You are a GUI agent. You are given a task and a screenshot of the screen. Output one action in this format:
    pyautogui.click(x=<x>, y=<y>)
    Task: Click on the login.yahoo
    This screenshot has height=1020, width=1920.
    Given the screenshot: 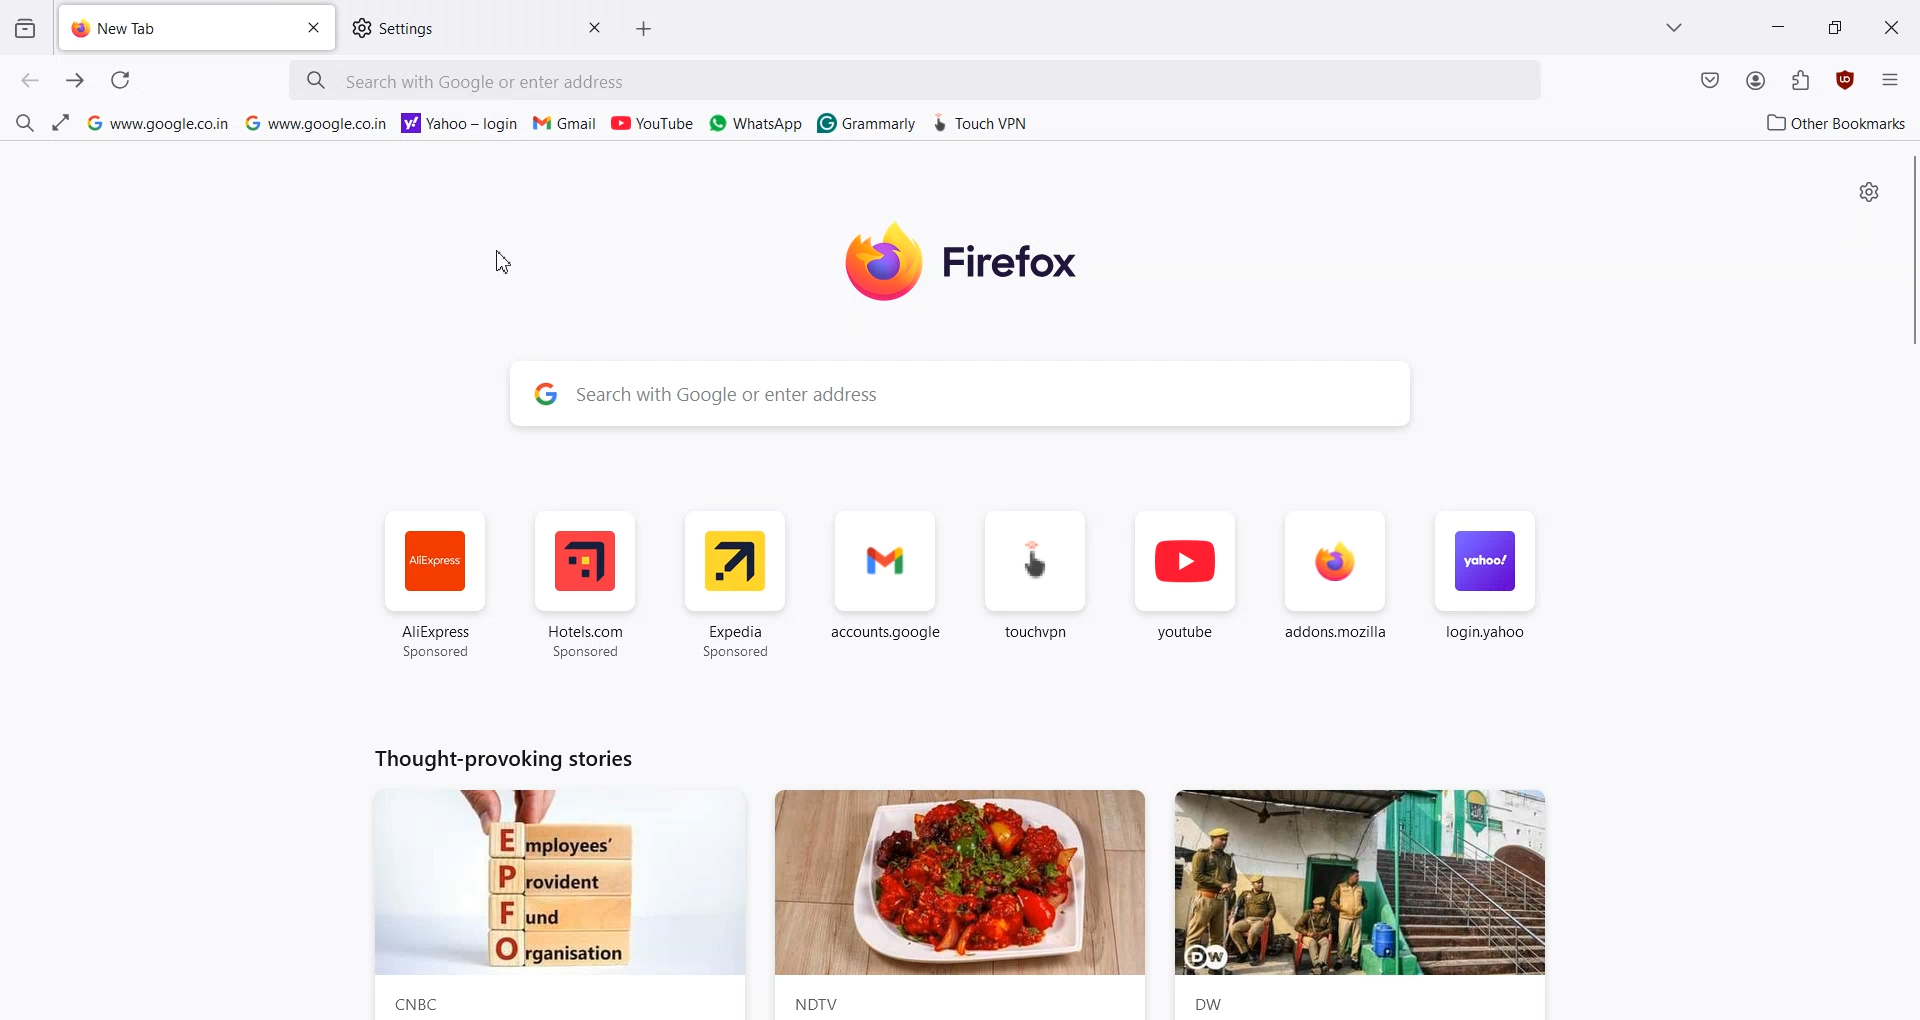 What is the action you would take?
    pyautogui.click(x=1483, y=587)
    